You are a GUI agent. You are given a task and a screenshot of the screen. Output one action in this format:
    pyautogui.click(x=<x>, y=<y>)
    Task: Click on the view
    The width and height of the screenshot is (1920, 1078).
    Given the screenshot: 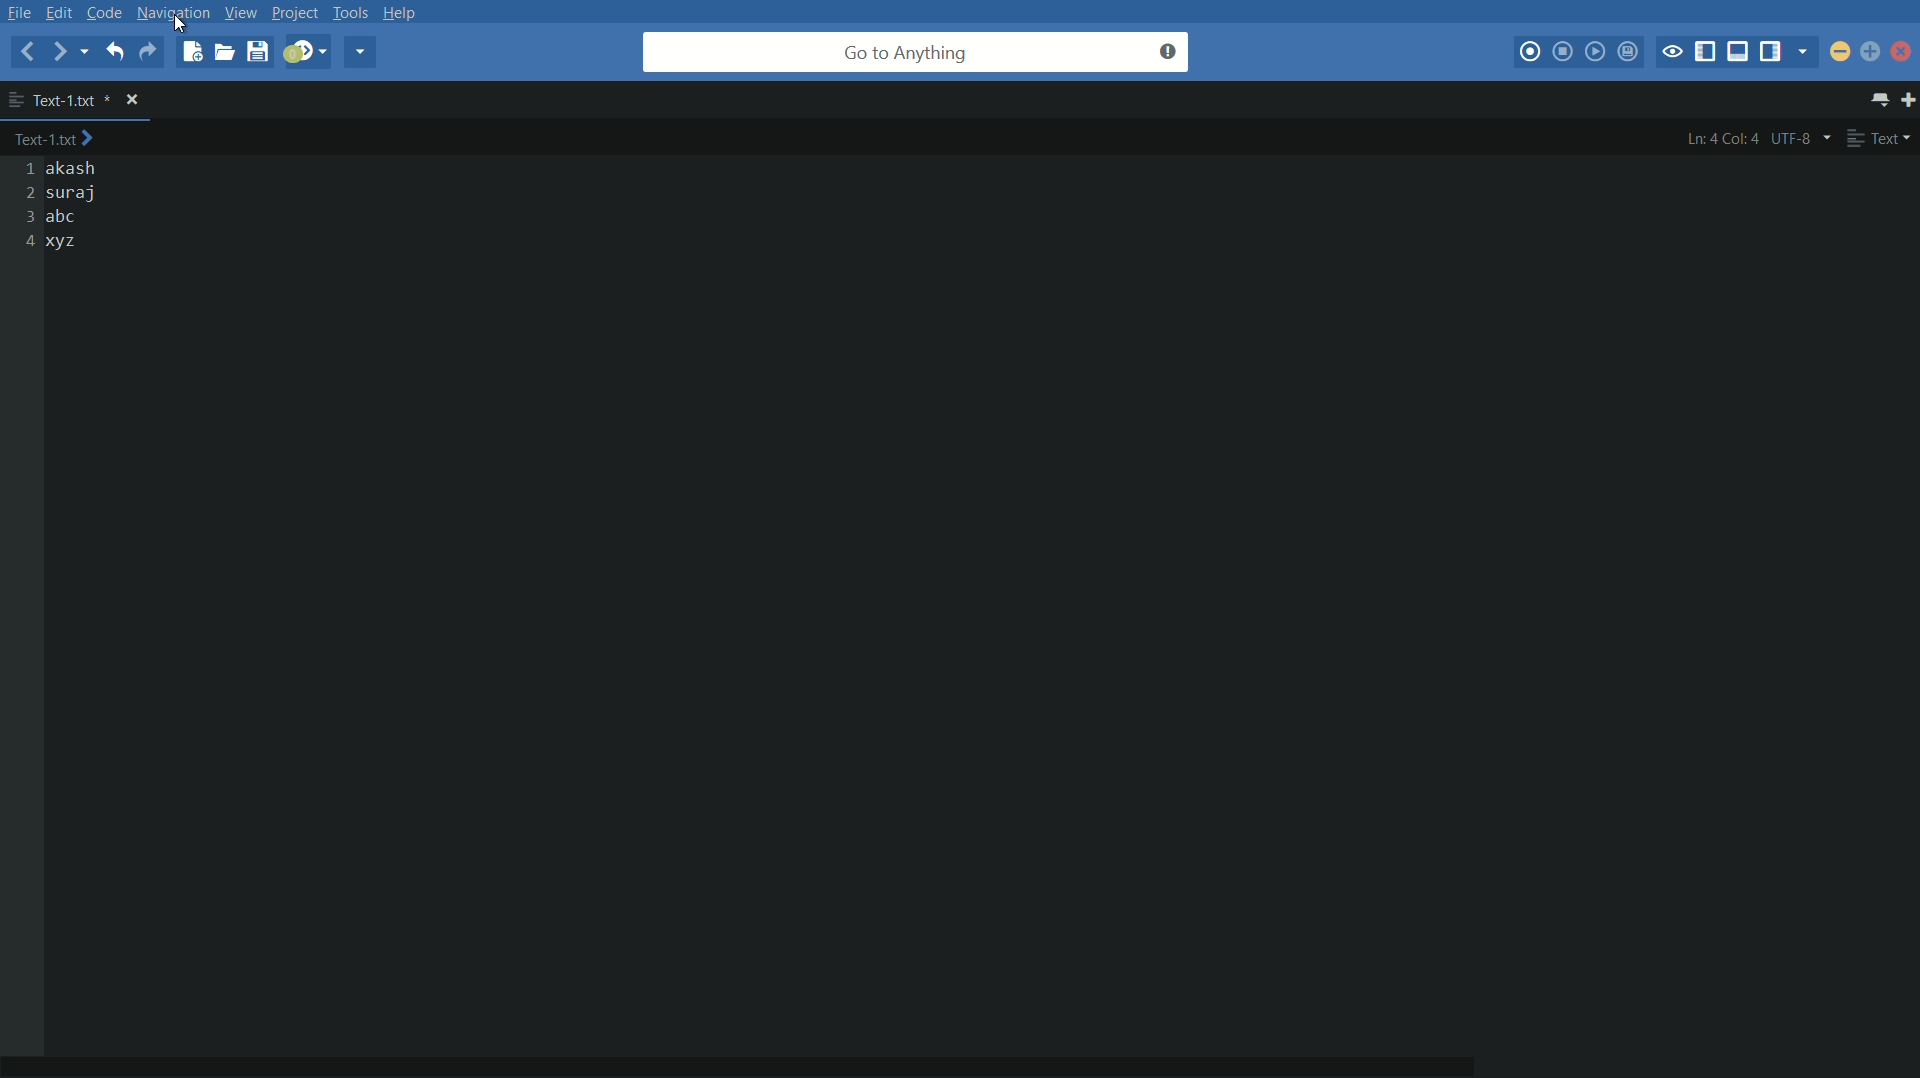 What is the action you would take?
    pyautogui.click(x=238, y=12)
    